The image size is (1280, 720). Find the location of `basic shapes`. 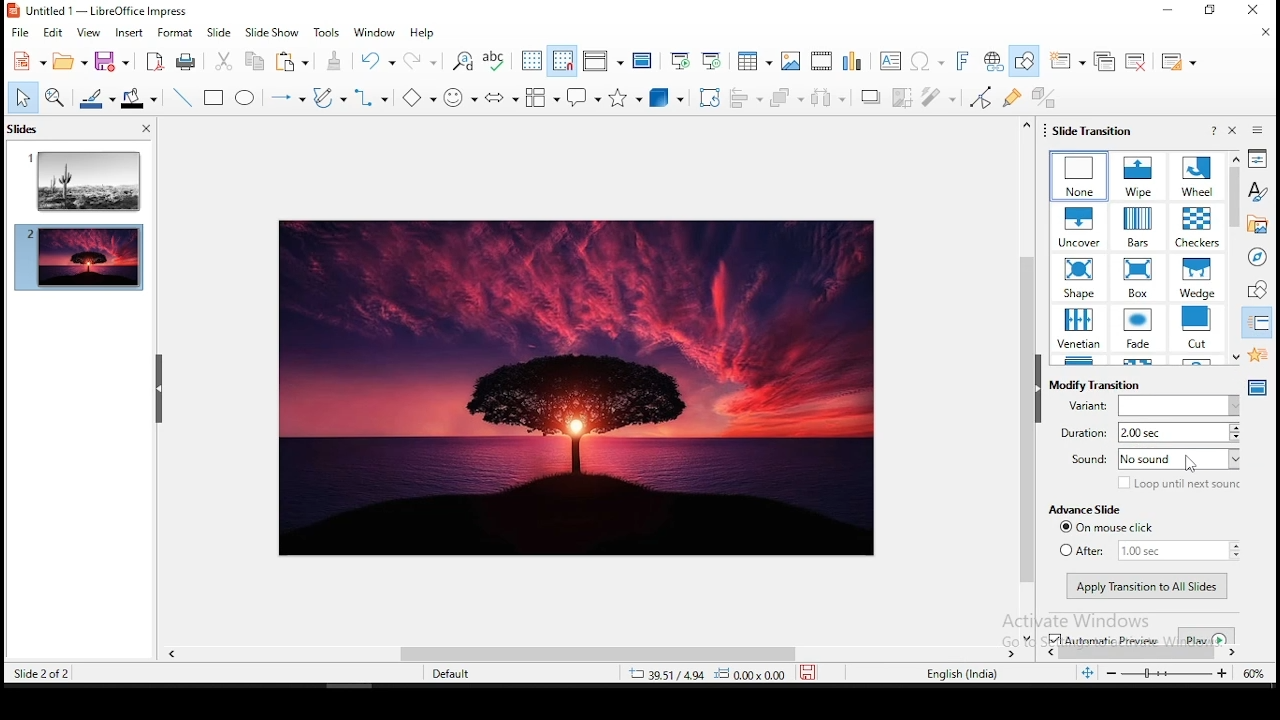

basic shapes is located at coordinates (416, 97).